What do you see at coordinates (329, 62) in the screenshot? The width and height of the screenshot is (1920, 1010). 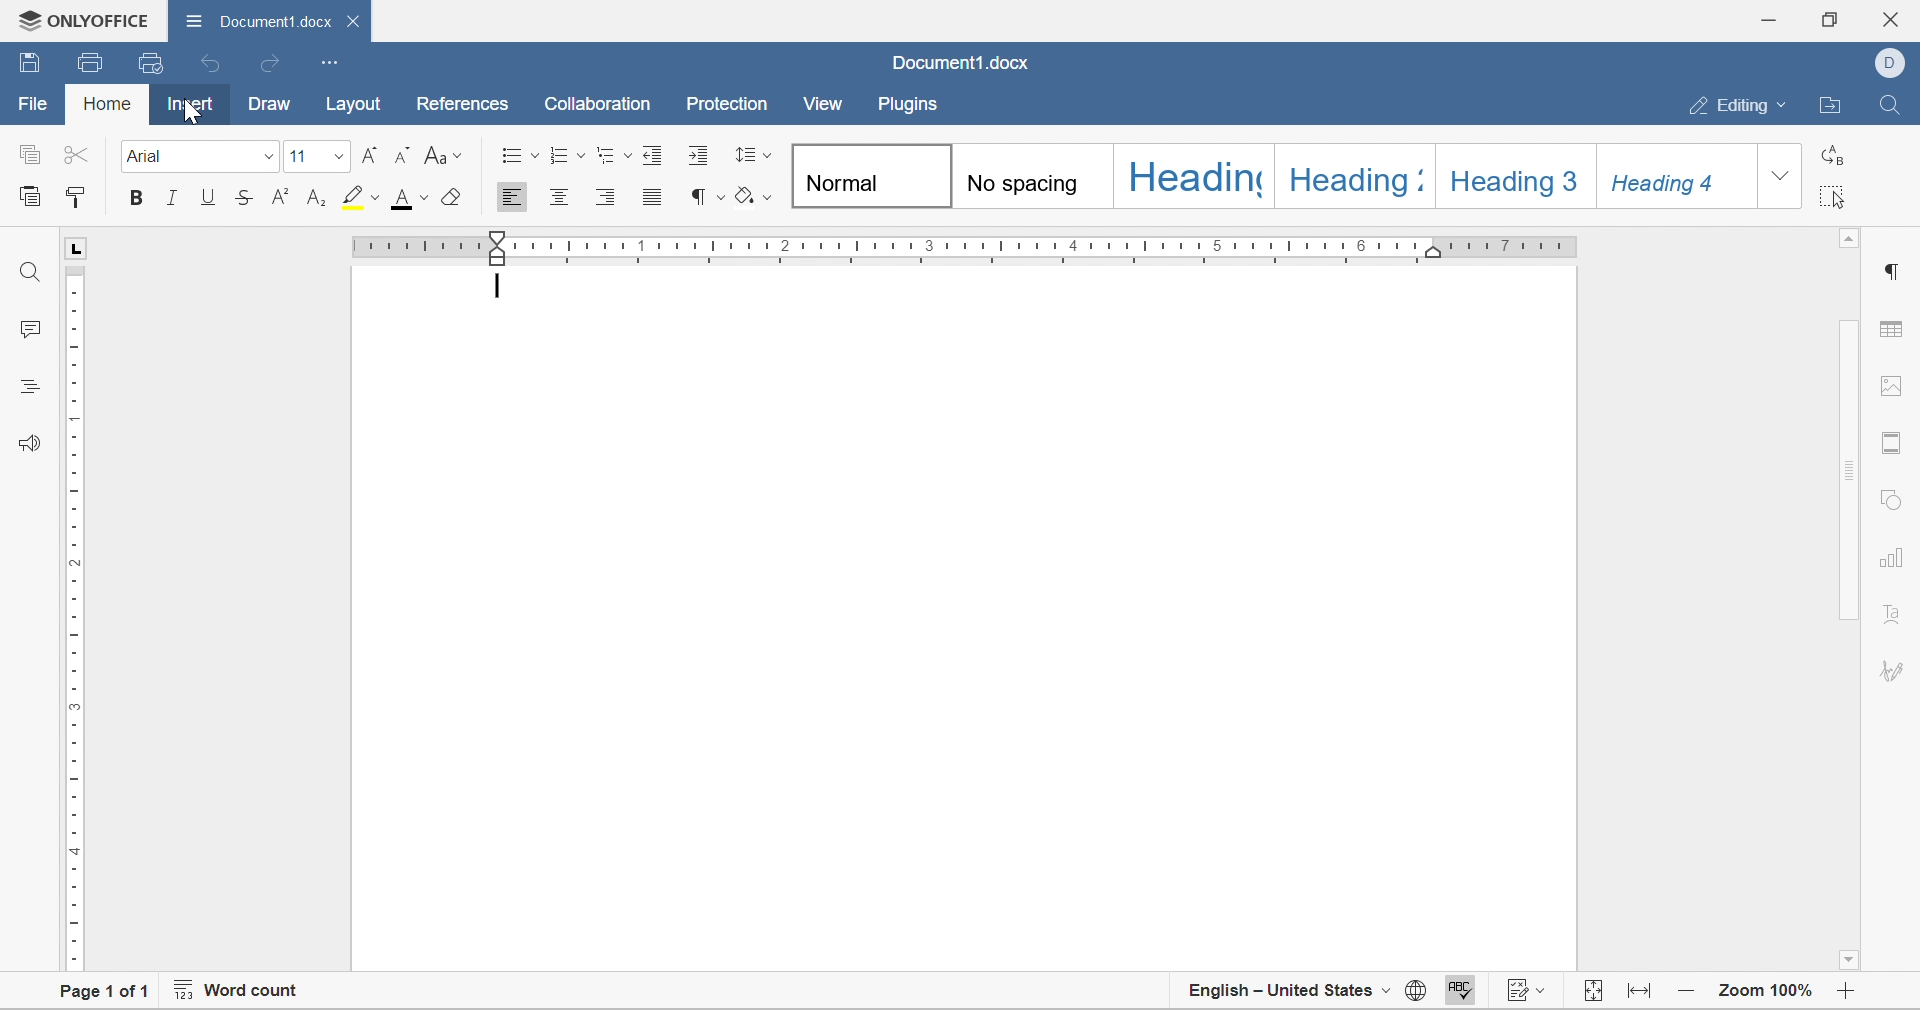 I see `Customize Quick Access Toolbar` at bounding box center [329, 62].